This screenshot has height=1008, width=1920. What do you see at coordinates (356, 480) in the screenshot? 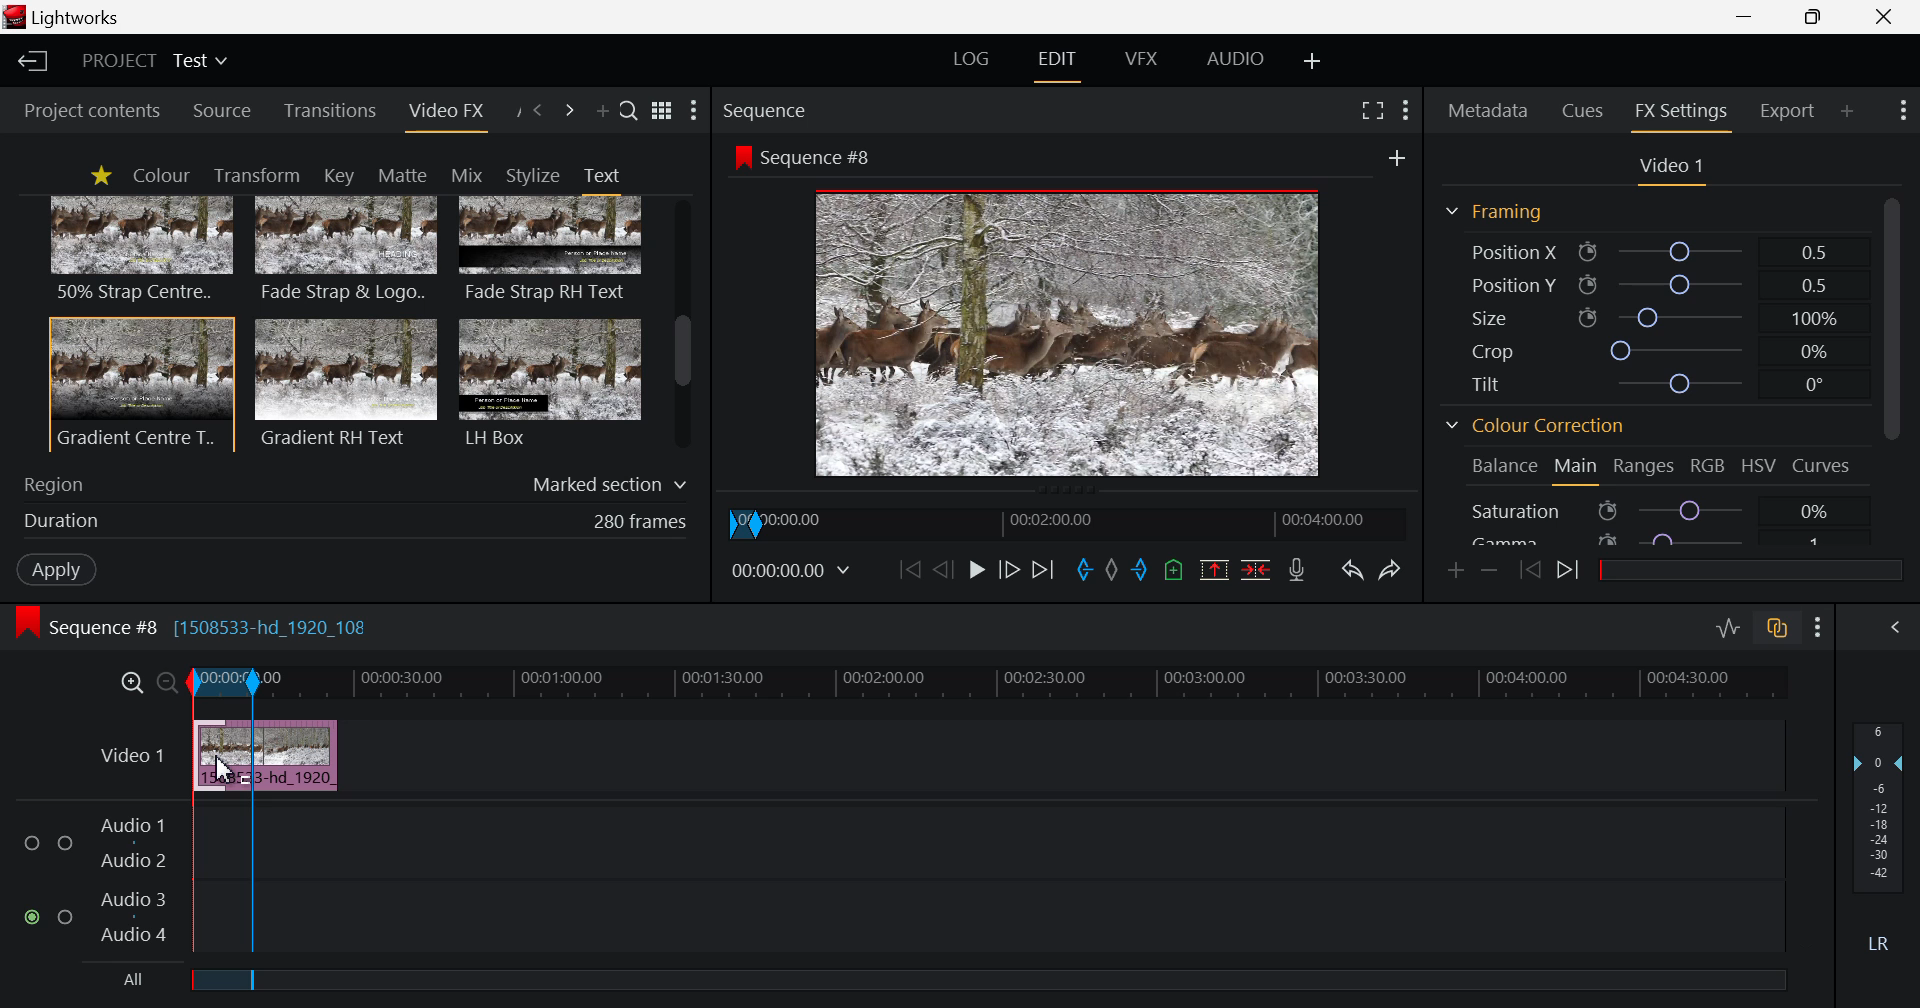
I see `Region` at bounding box center [356, 480].